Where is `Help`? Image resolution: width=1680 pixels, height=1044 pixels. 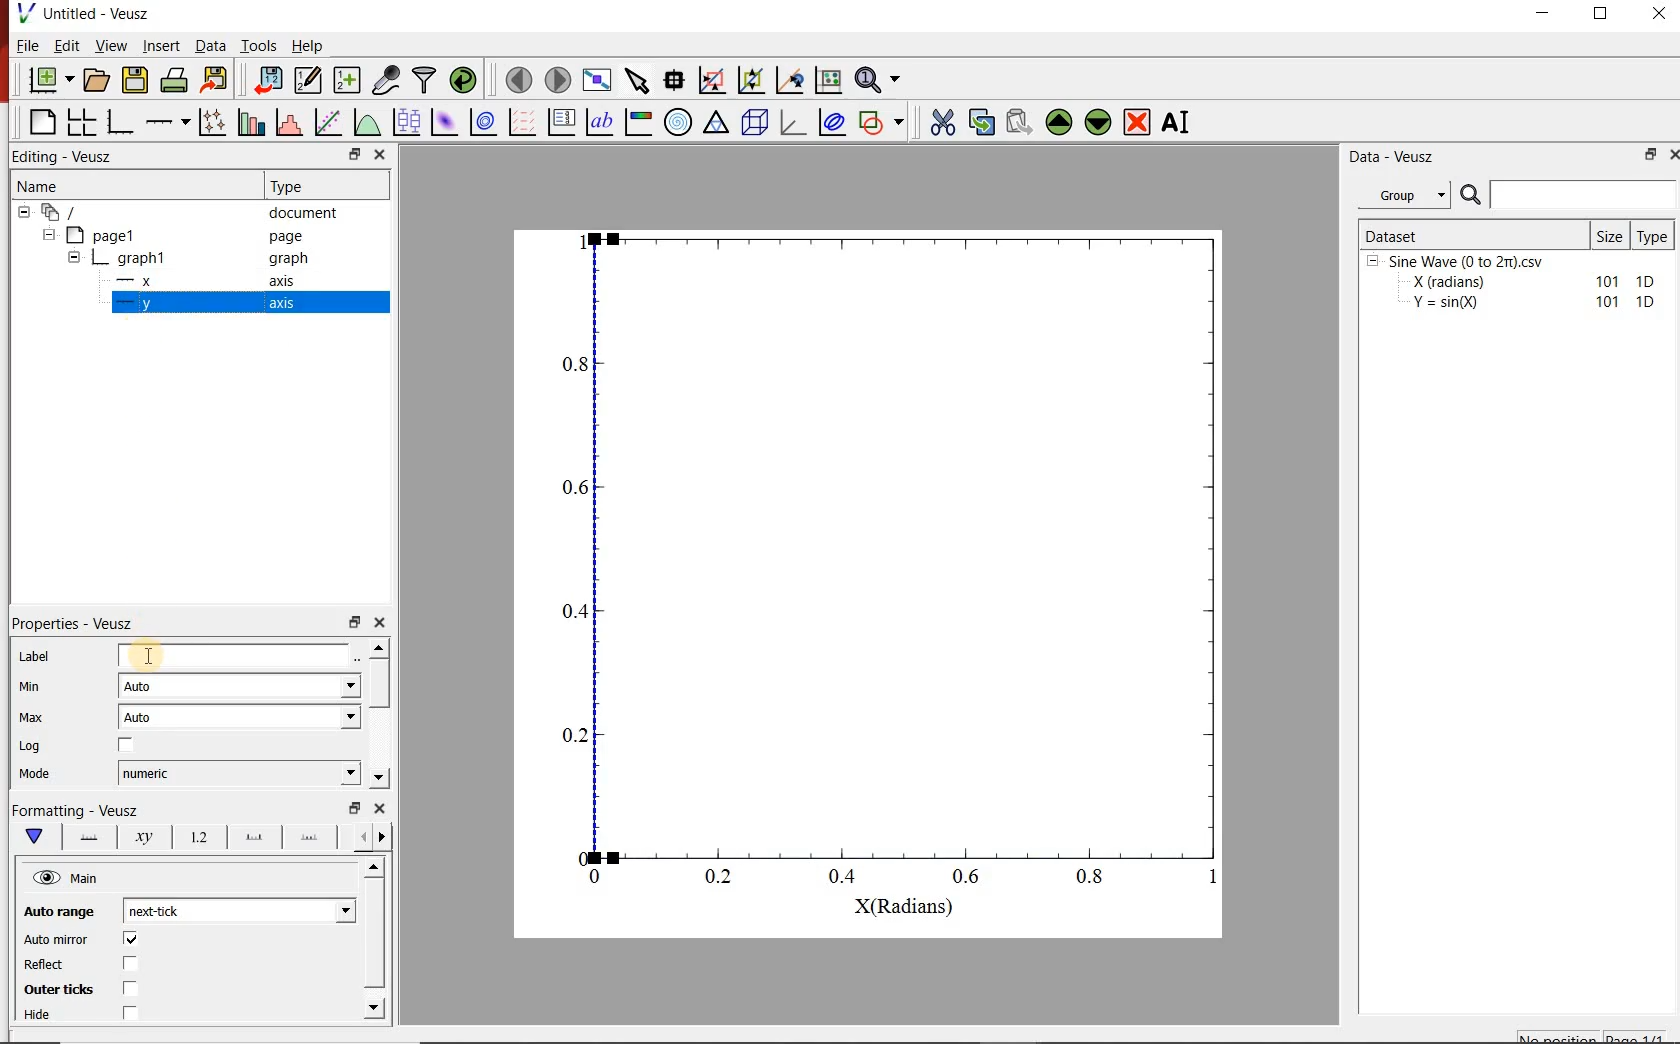
Help is located at coordinates (307, 46).